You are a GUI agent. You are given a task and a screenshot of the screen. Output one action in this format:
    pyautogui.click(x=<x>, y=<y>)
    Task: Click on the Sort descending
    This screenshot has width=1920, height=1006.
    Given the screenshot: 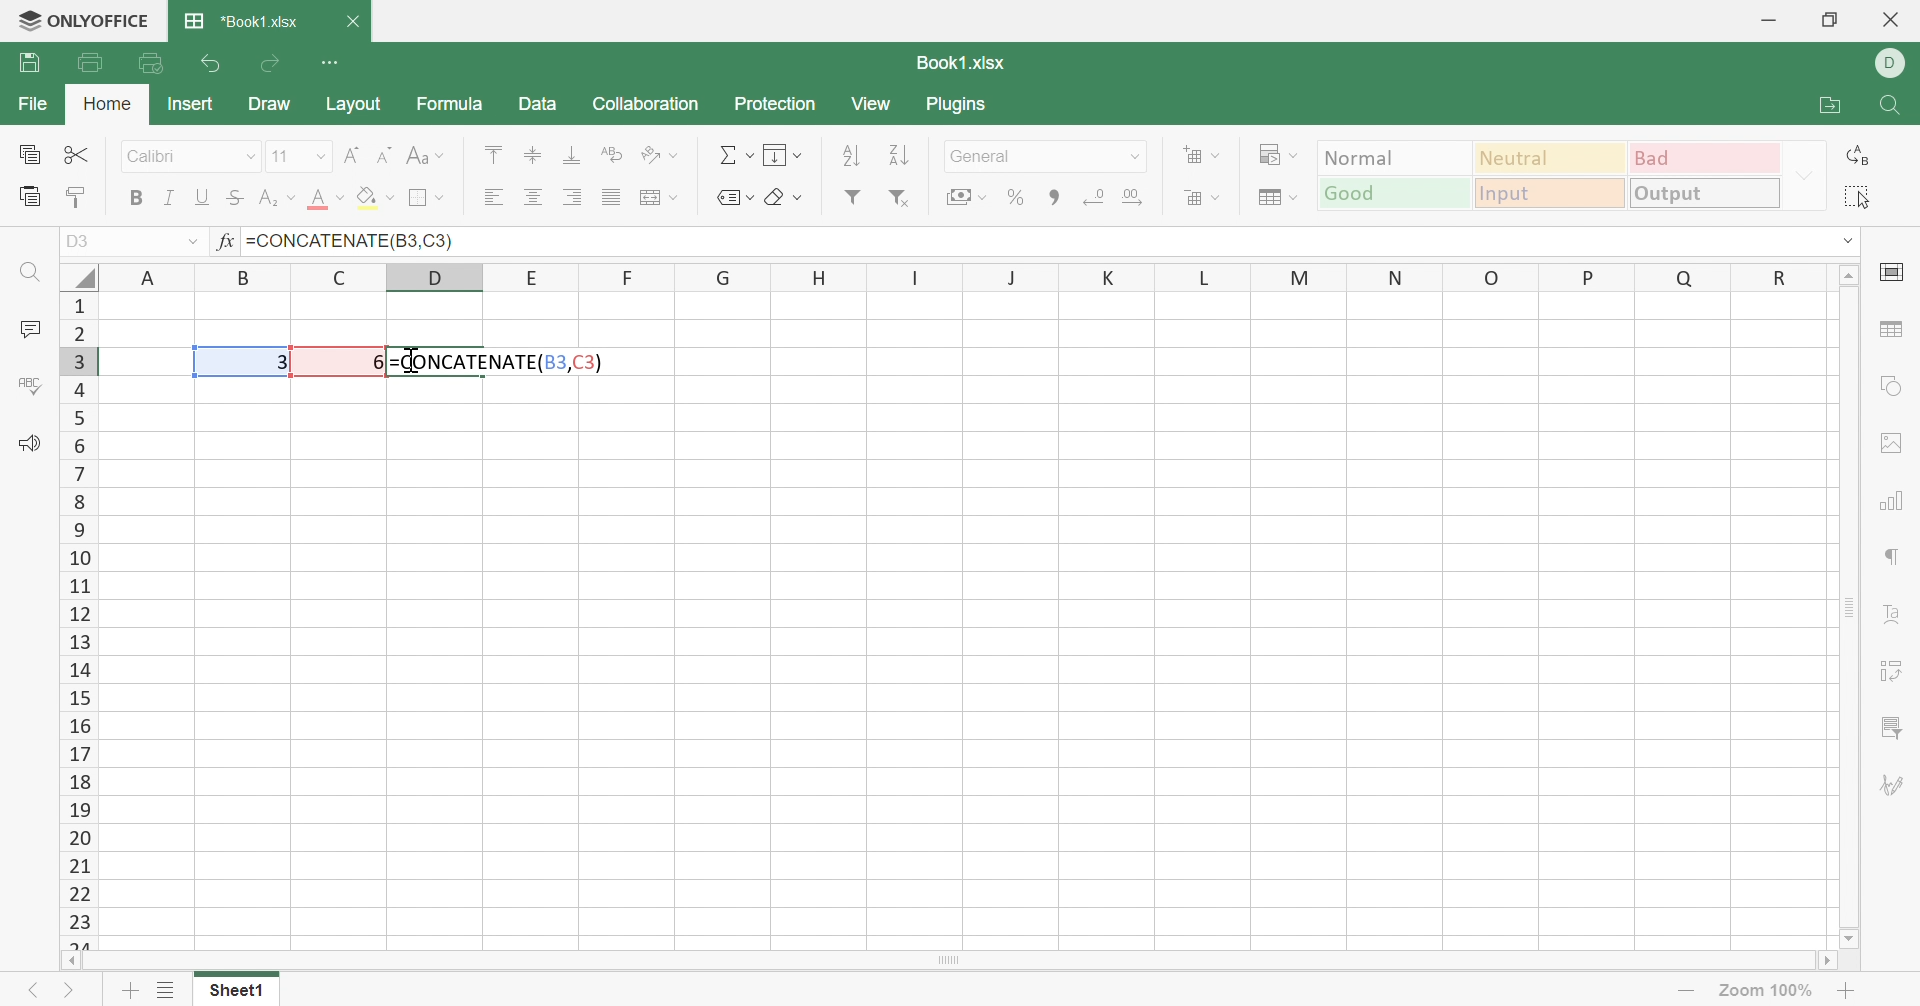 What is the action you would take?
    pyautogui.click(x=901, y=157)
    